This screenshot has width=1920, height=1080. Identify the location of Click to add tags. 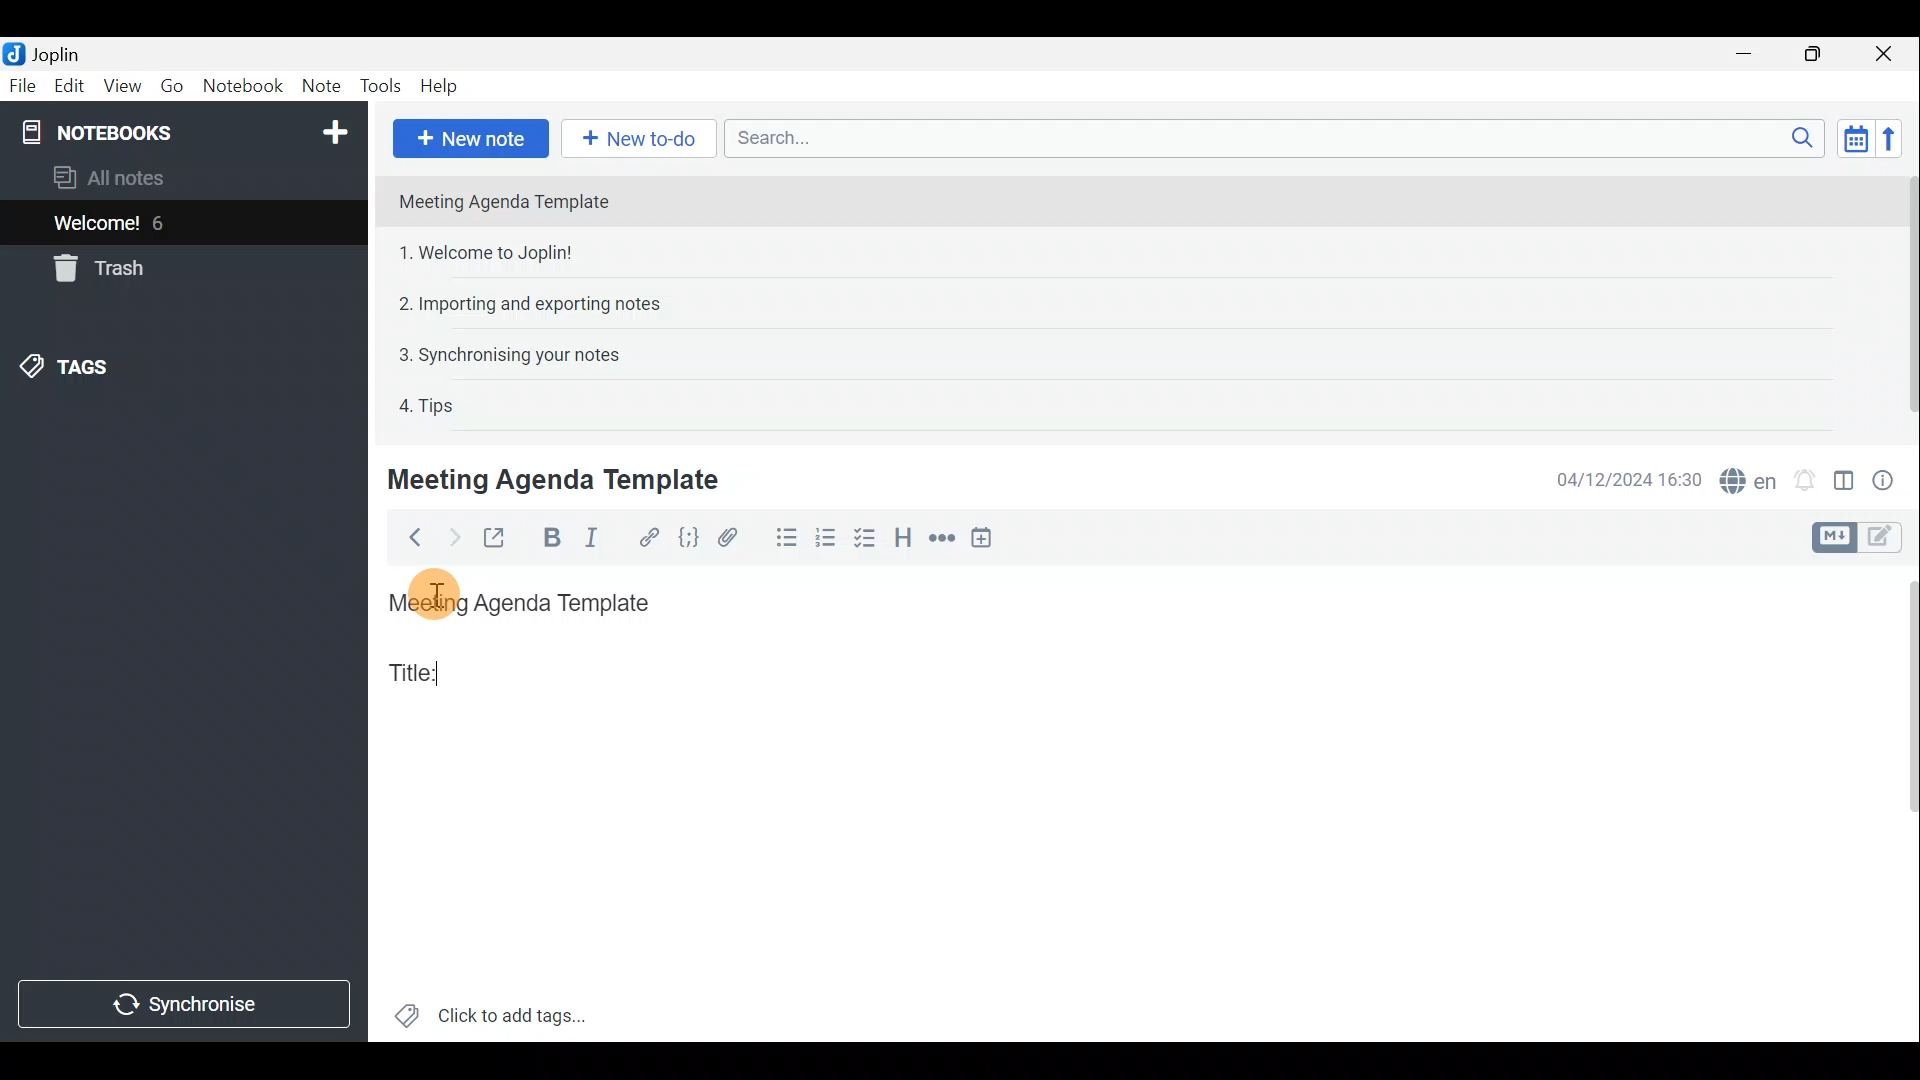
(518, 1011).